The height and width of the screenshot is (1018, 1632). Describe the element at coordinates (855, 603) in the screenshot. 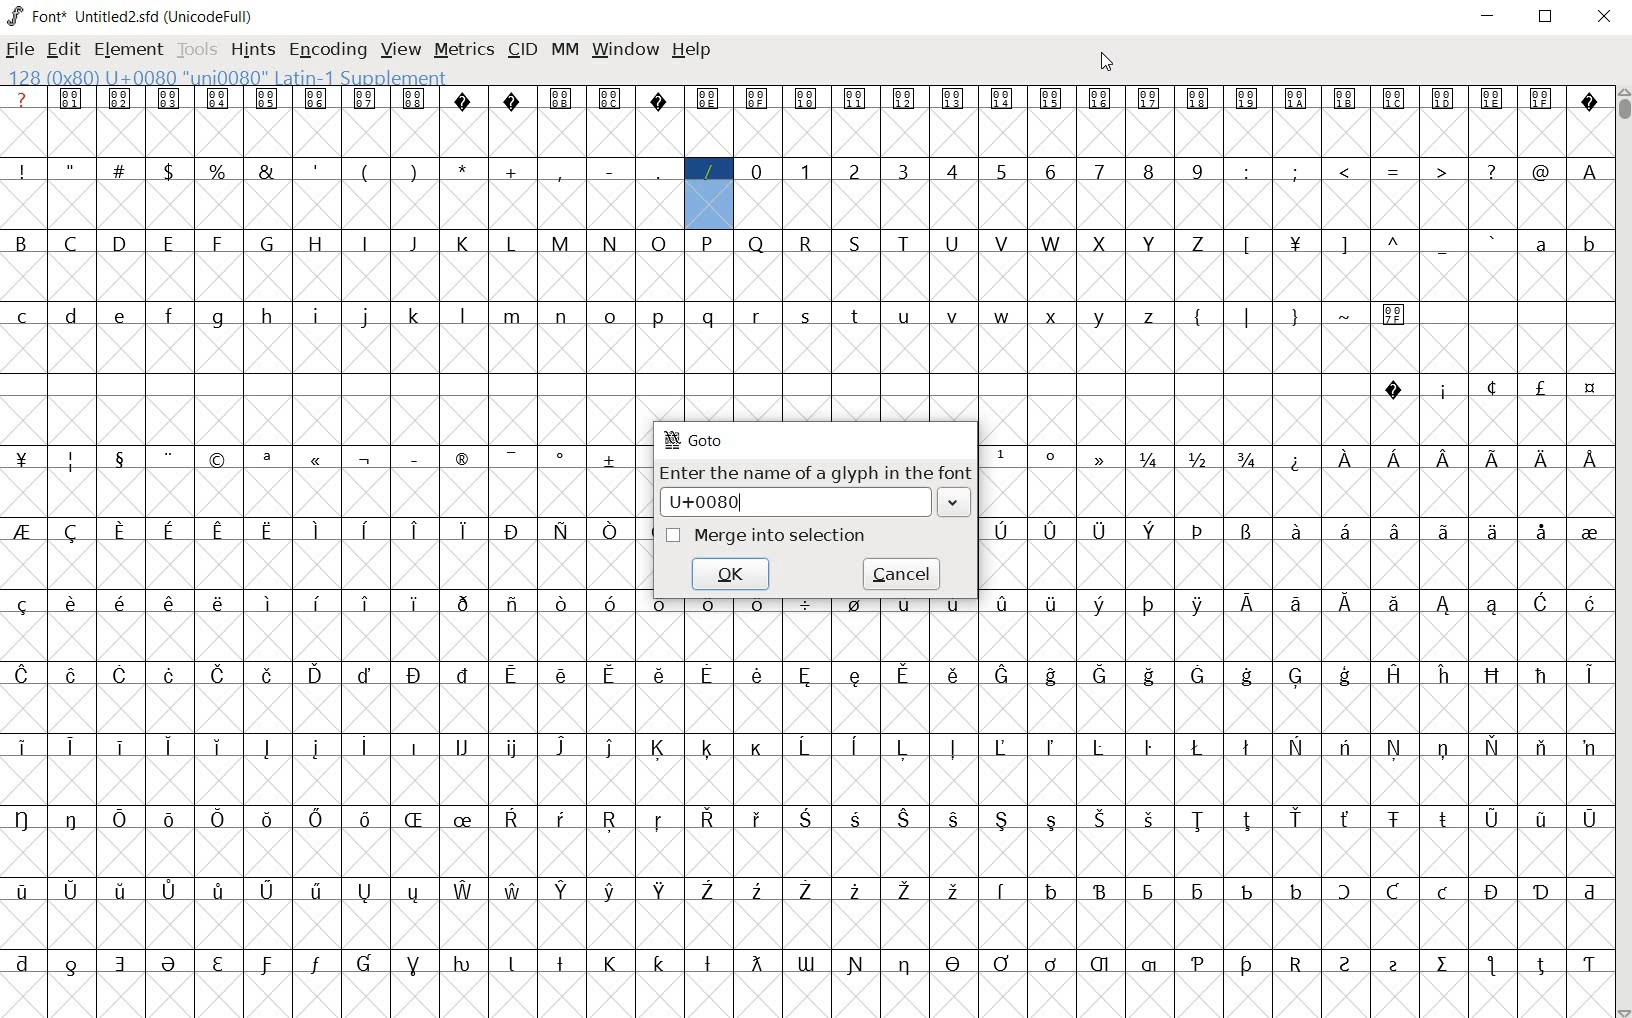

I see `glyph` at that location.